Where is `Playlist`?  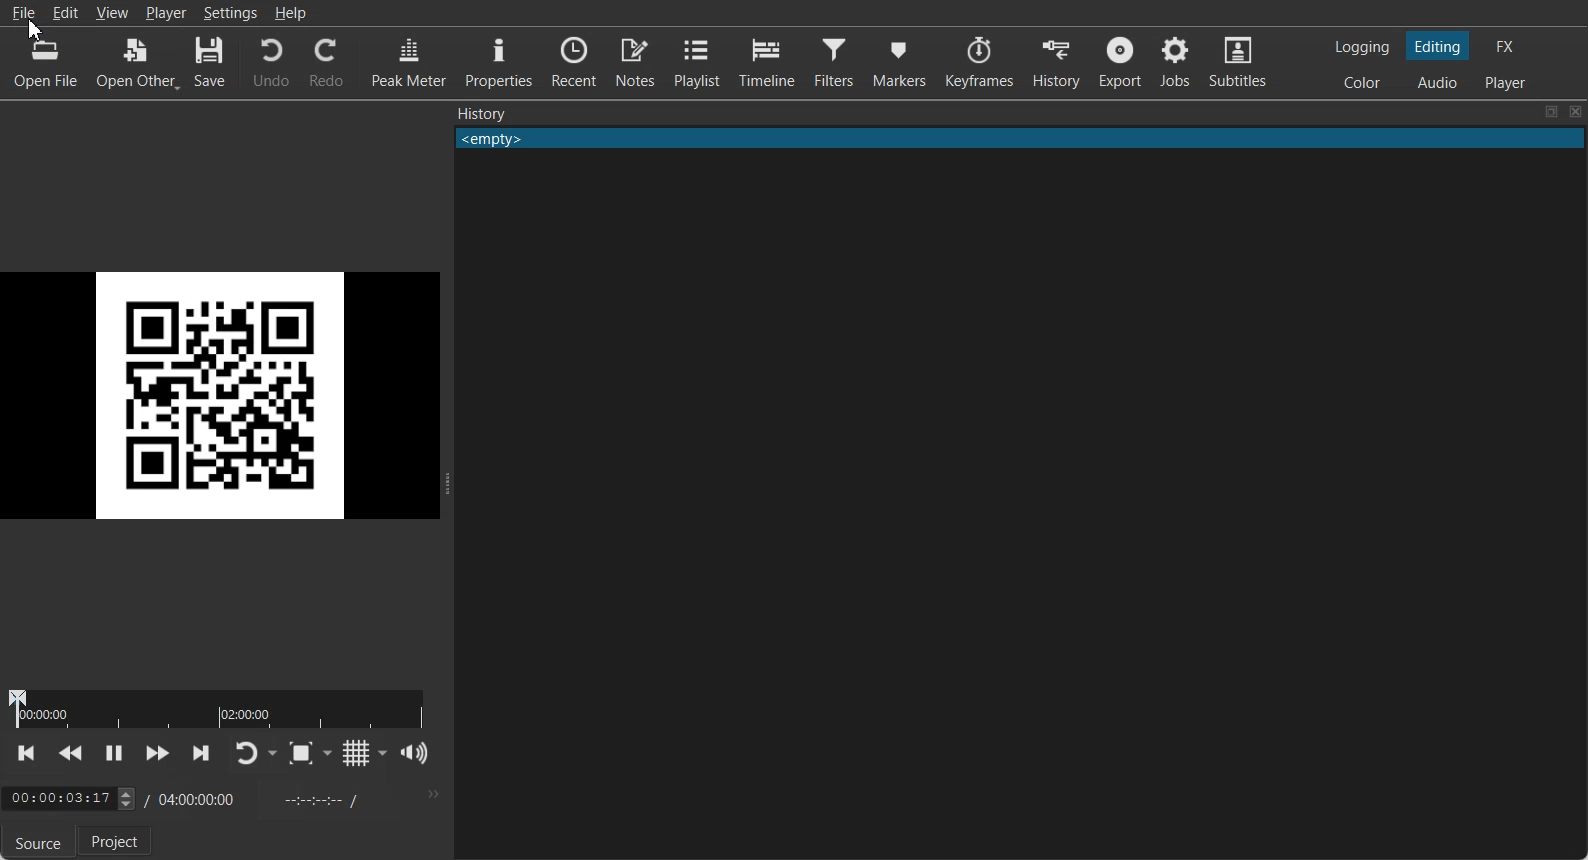 Playlist is located at coordinates (696, 61).